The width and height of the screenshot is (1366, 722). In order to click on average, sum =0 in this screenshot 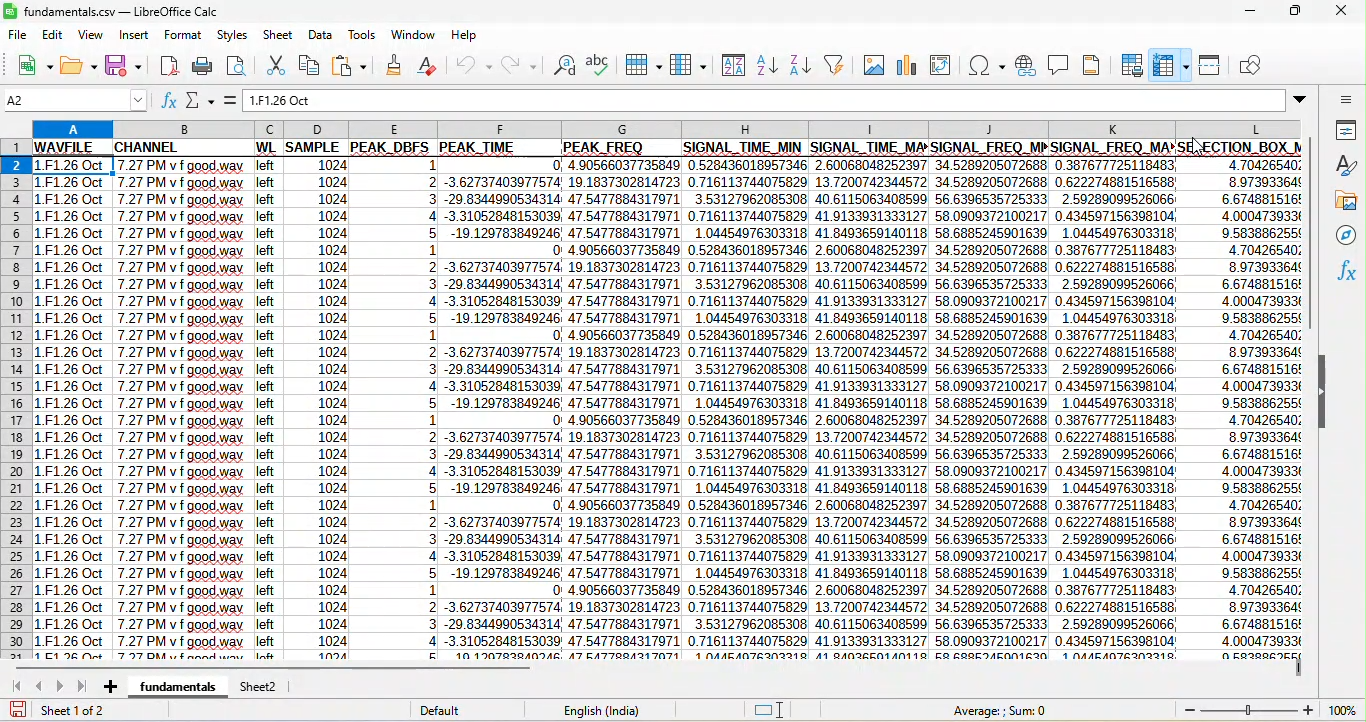, I will do `click(1009, 709)`.